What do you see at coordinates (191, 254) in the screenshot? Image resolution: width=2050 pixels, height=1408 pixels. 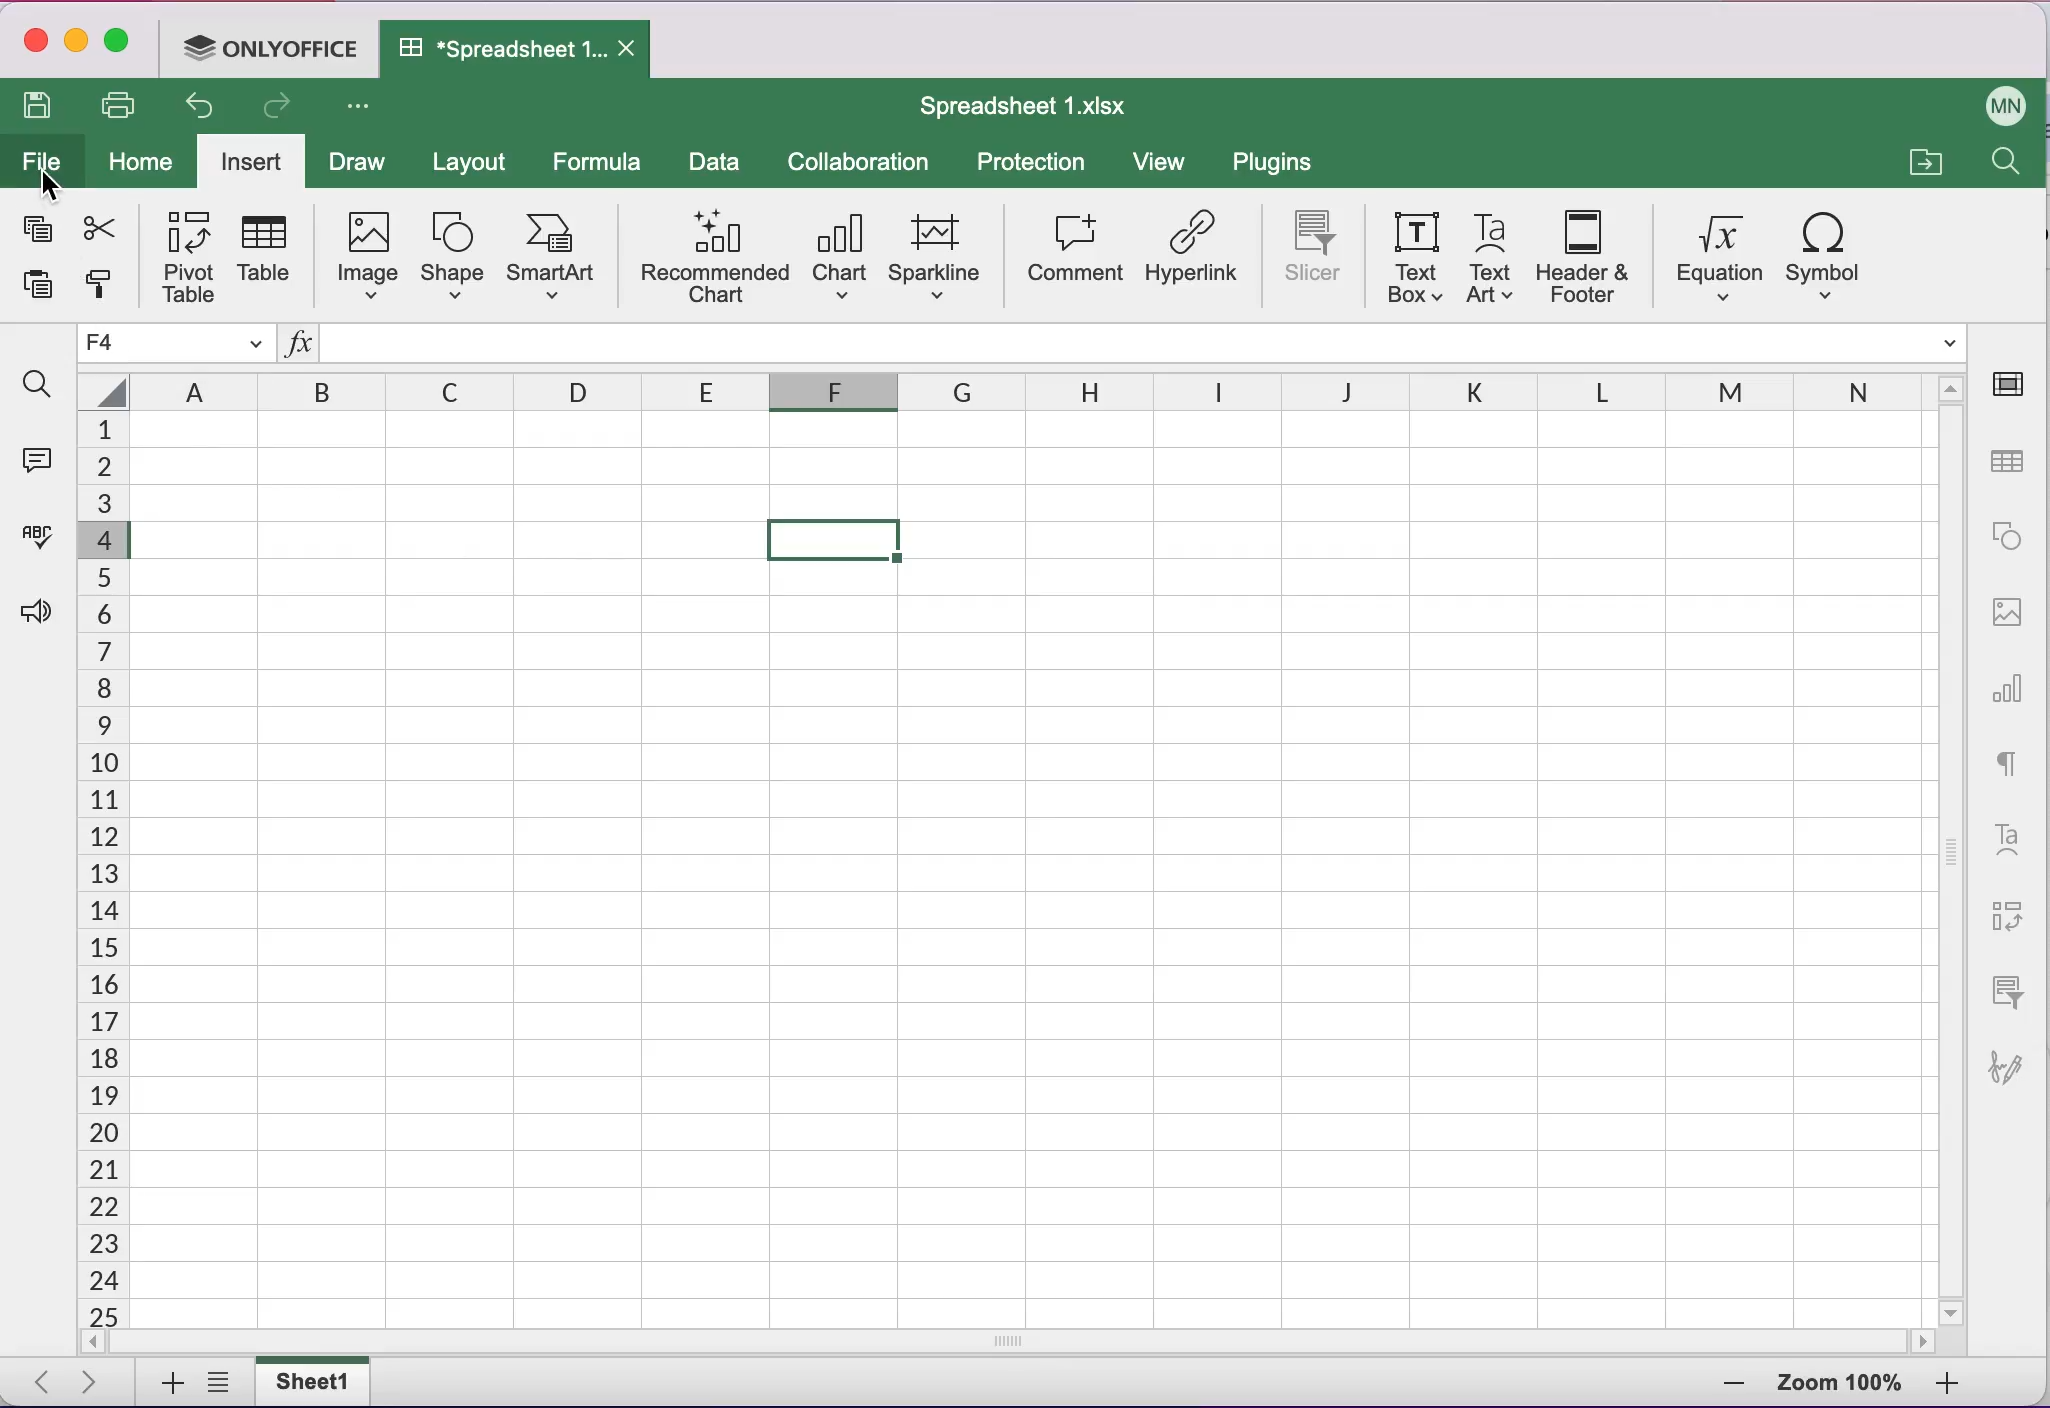 I see `pivot table` at bounding box center [191, 254].